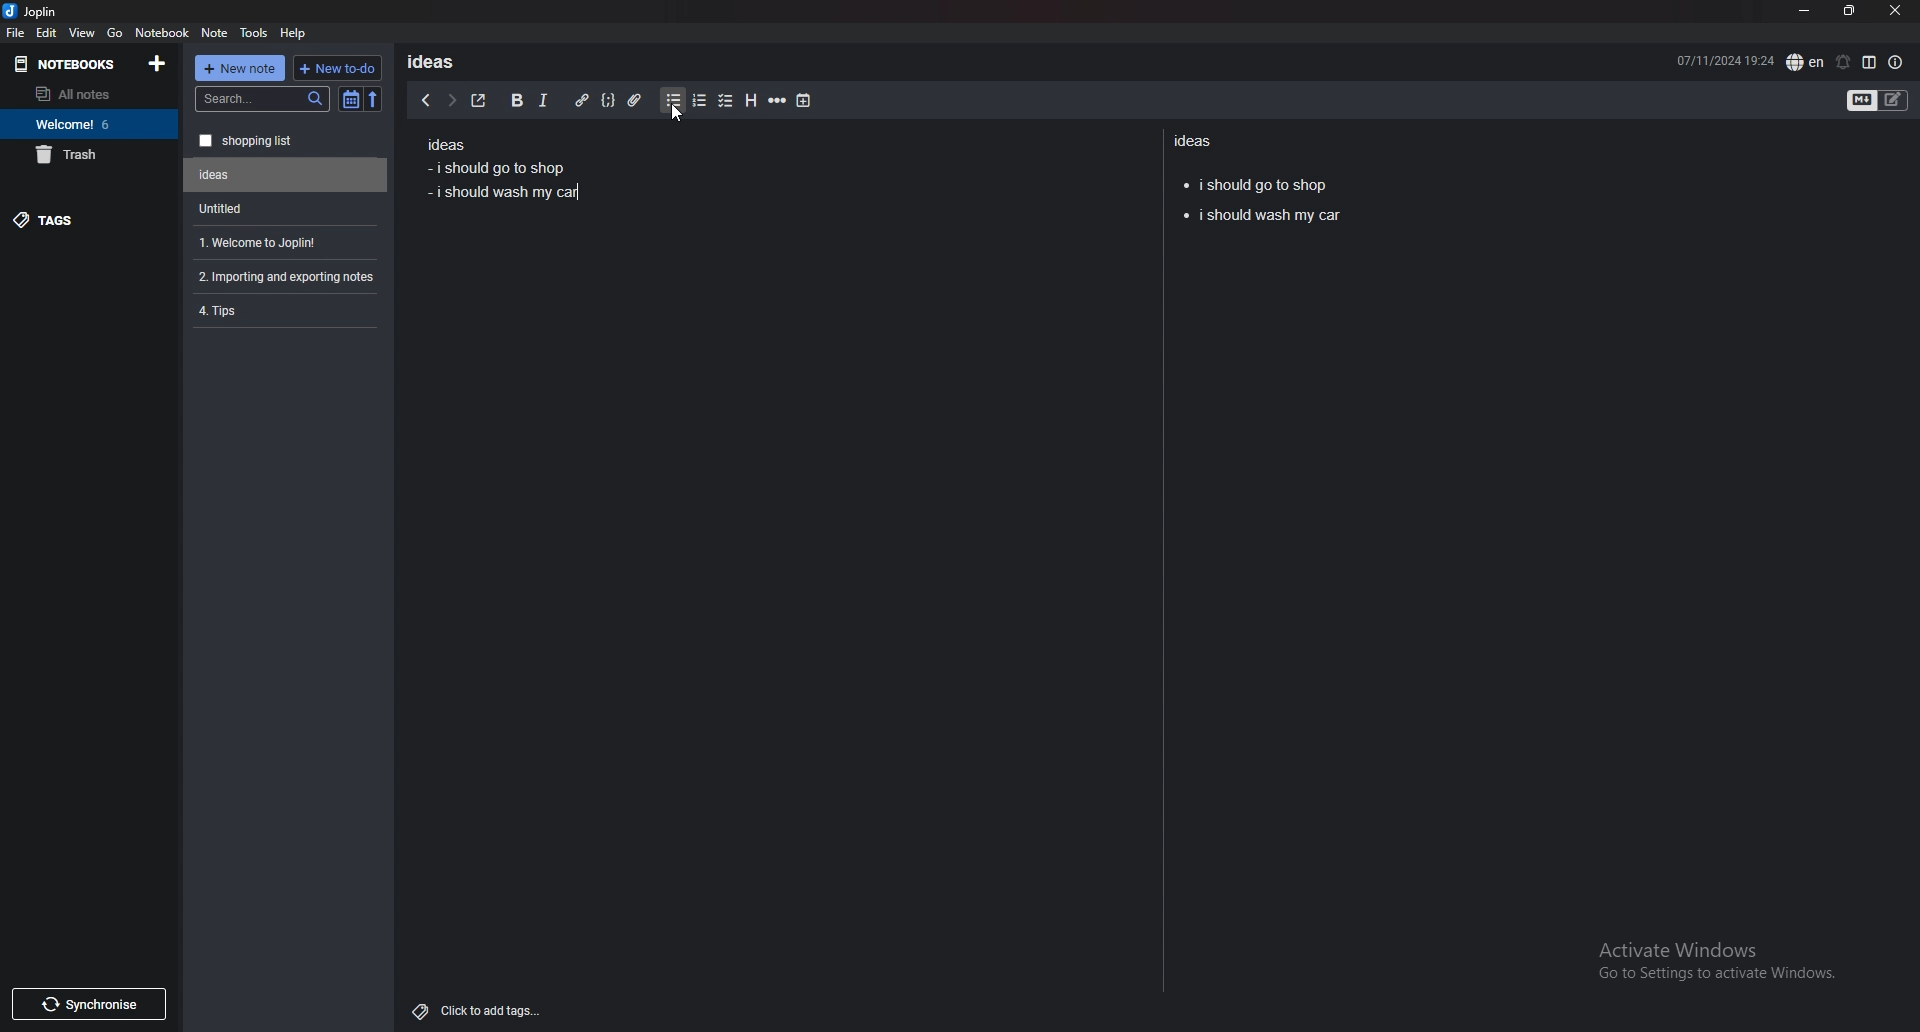 This screenshot has width=1920, height=1032. What do you see at coordinates (215, 33) in the screenshot?
I see `note` at bounding box center [215, 33].